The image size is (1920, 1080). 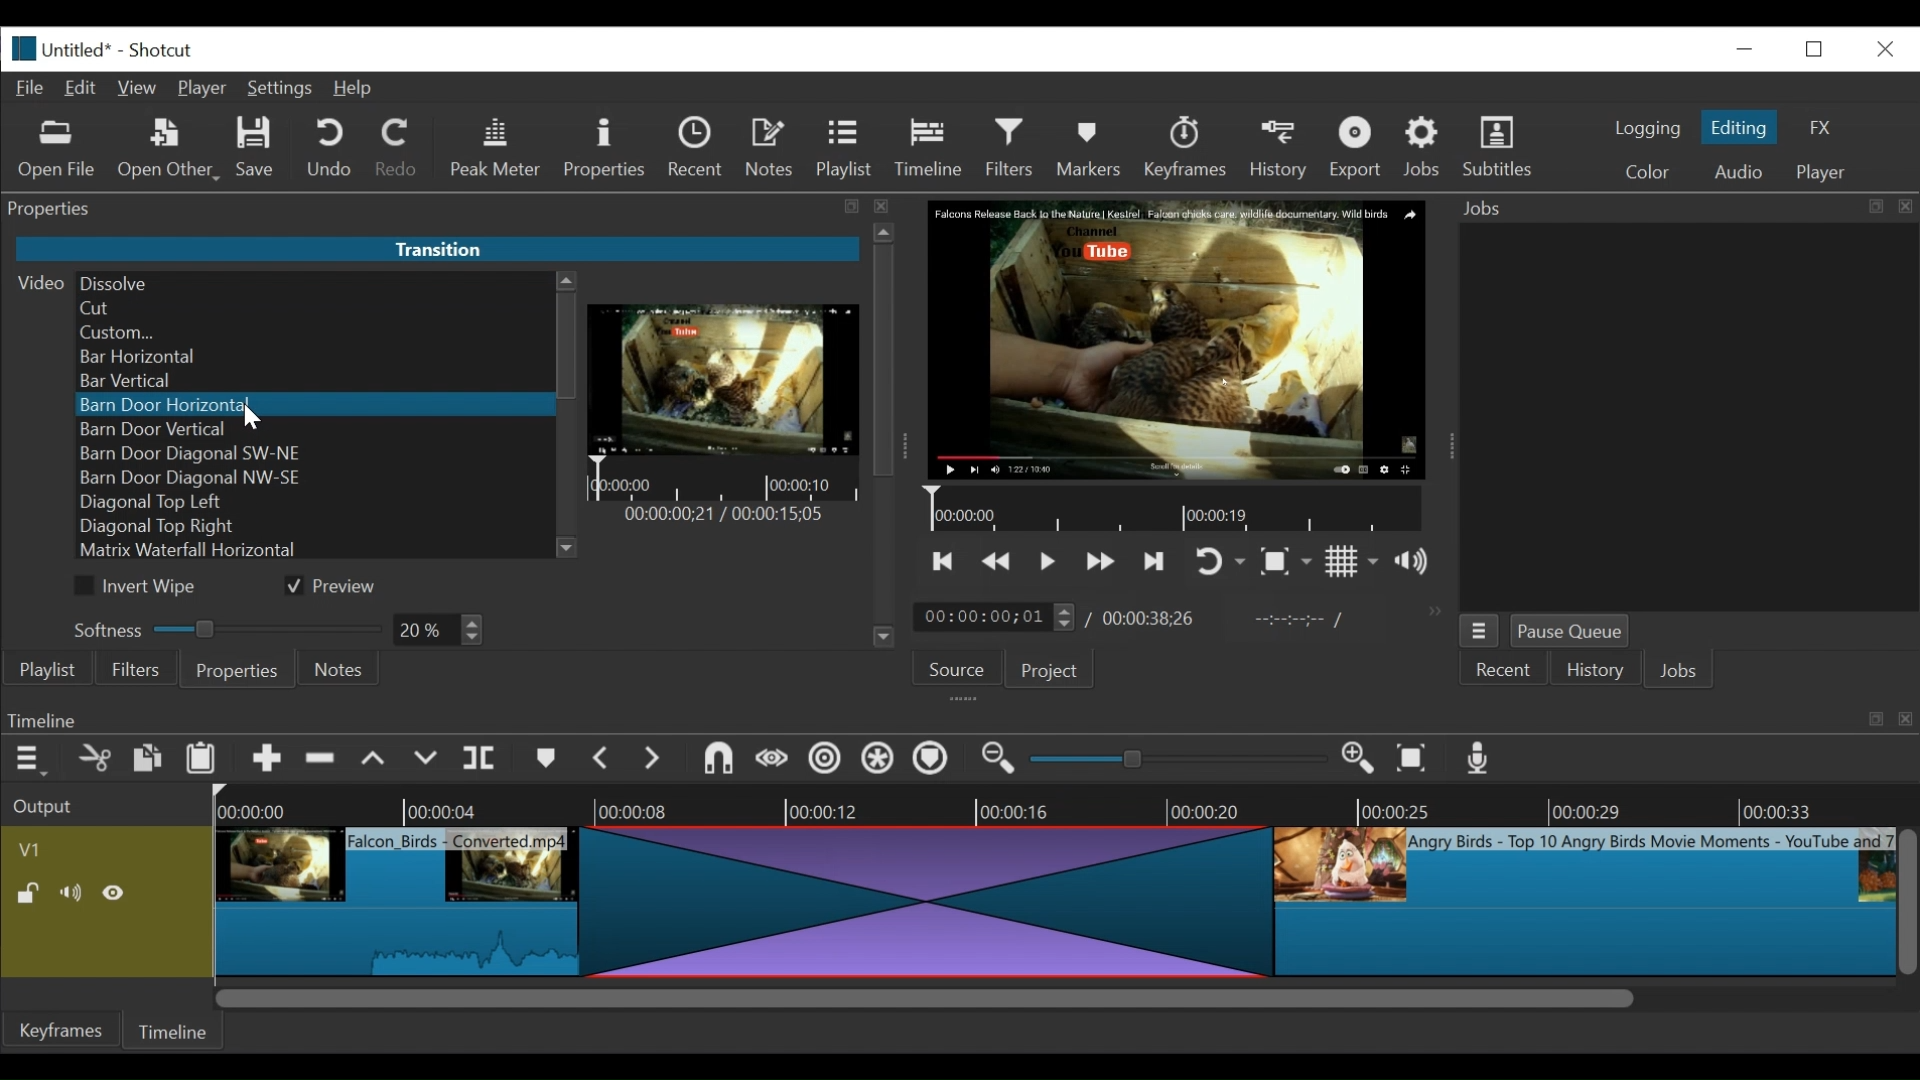 I want to click on Peak Meter, so click(x=499, y=148).